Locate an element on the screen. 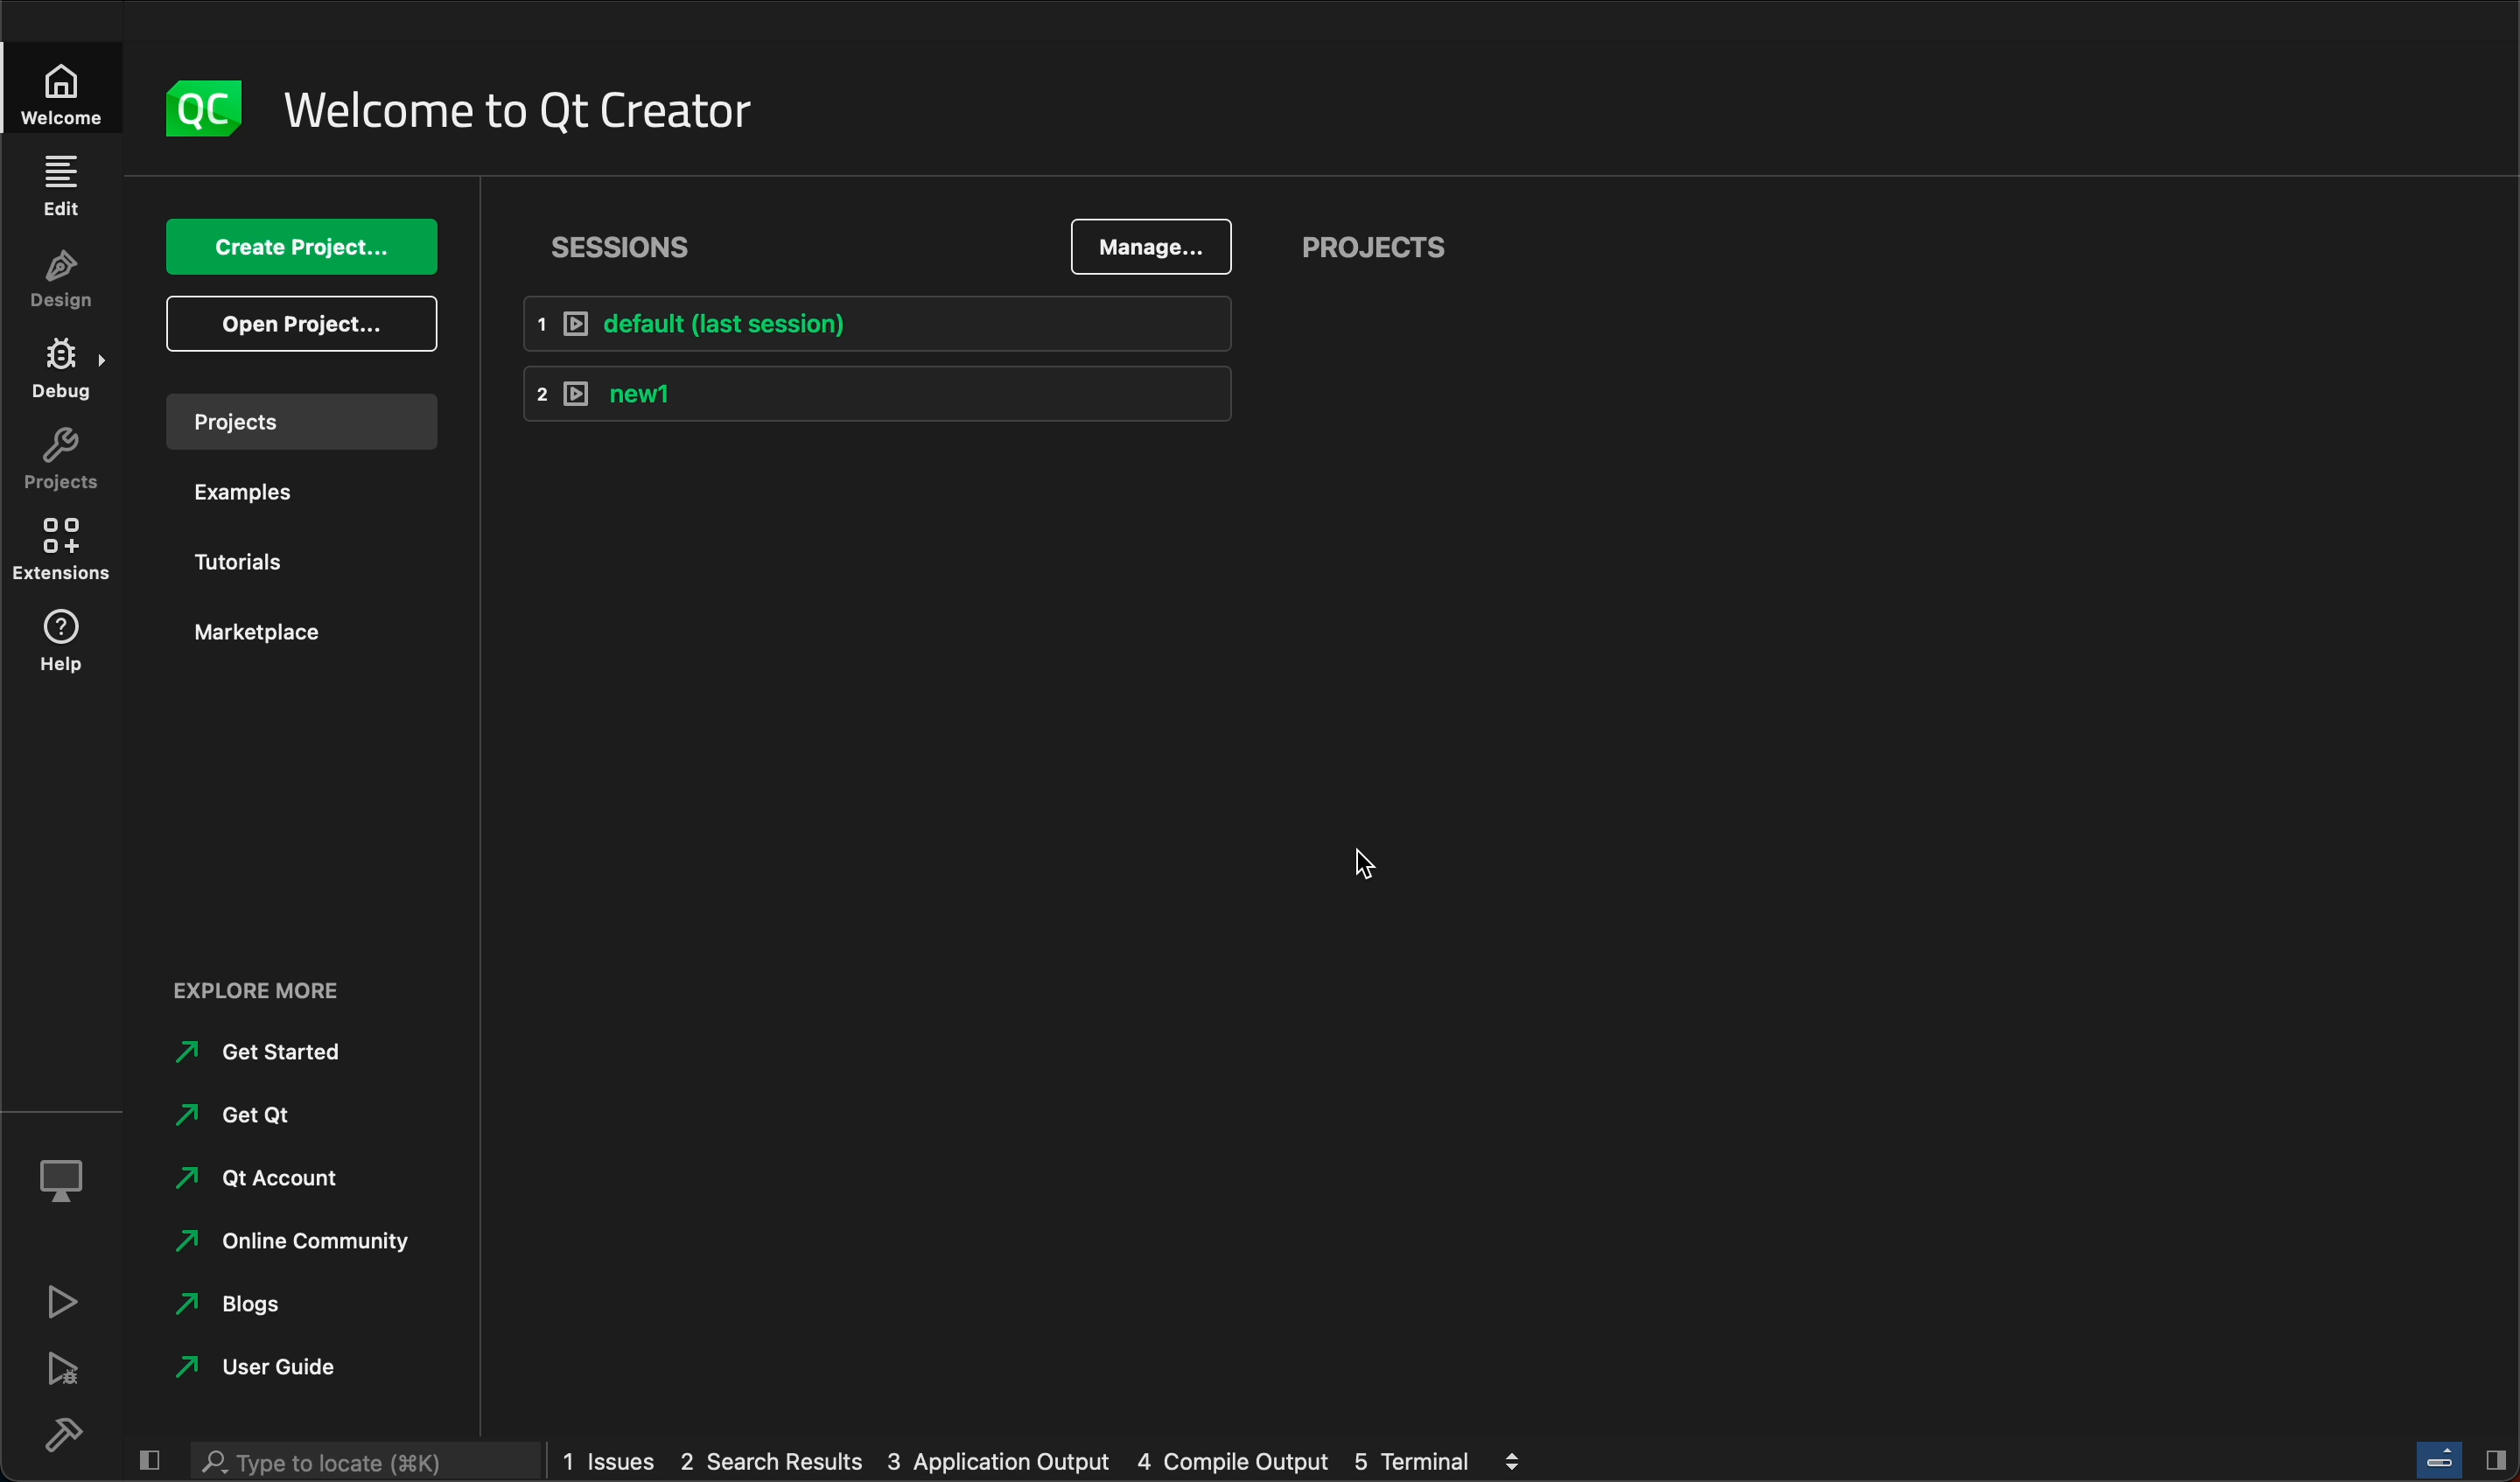 This screenshot has height=1482, width=2520. Sessions is located at coordinates (645, 241).